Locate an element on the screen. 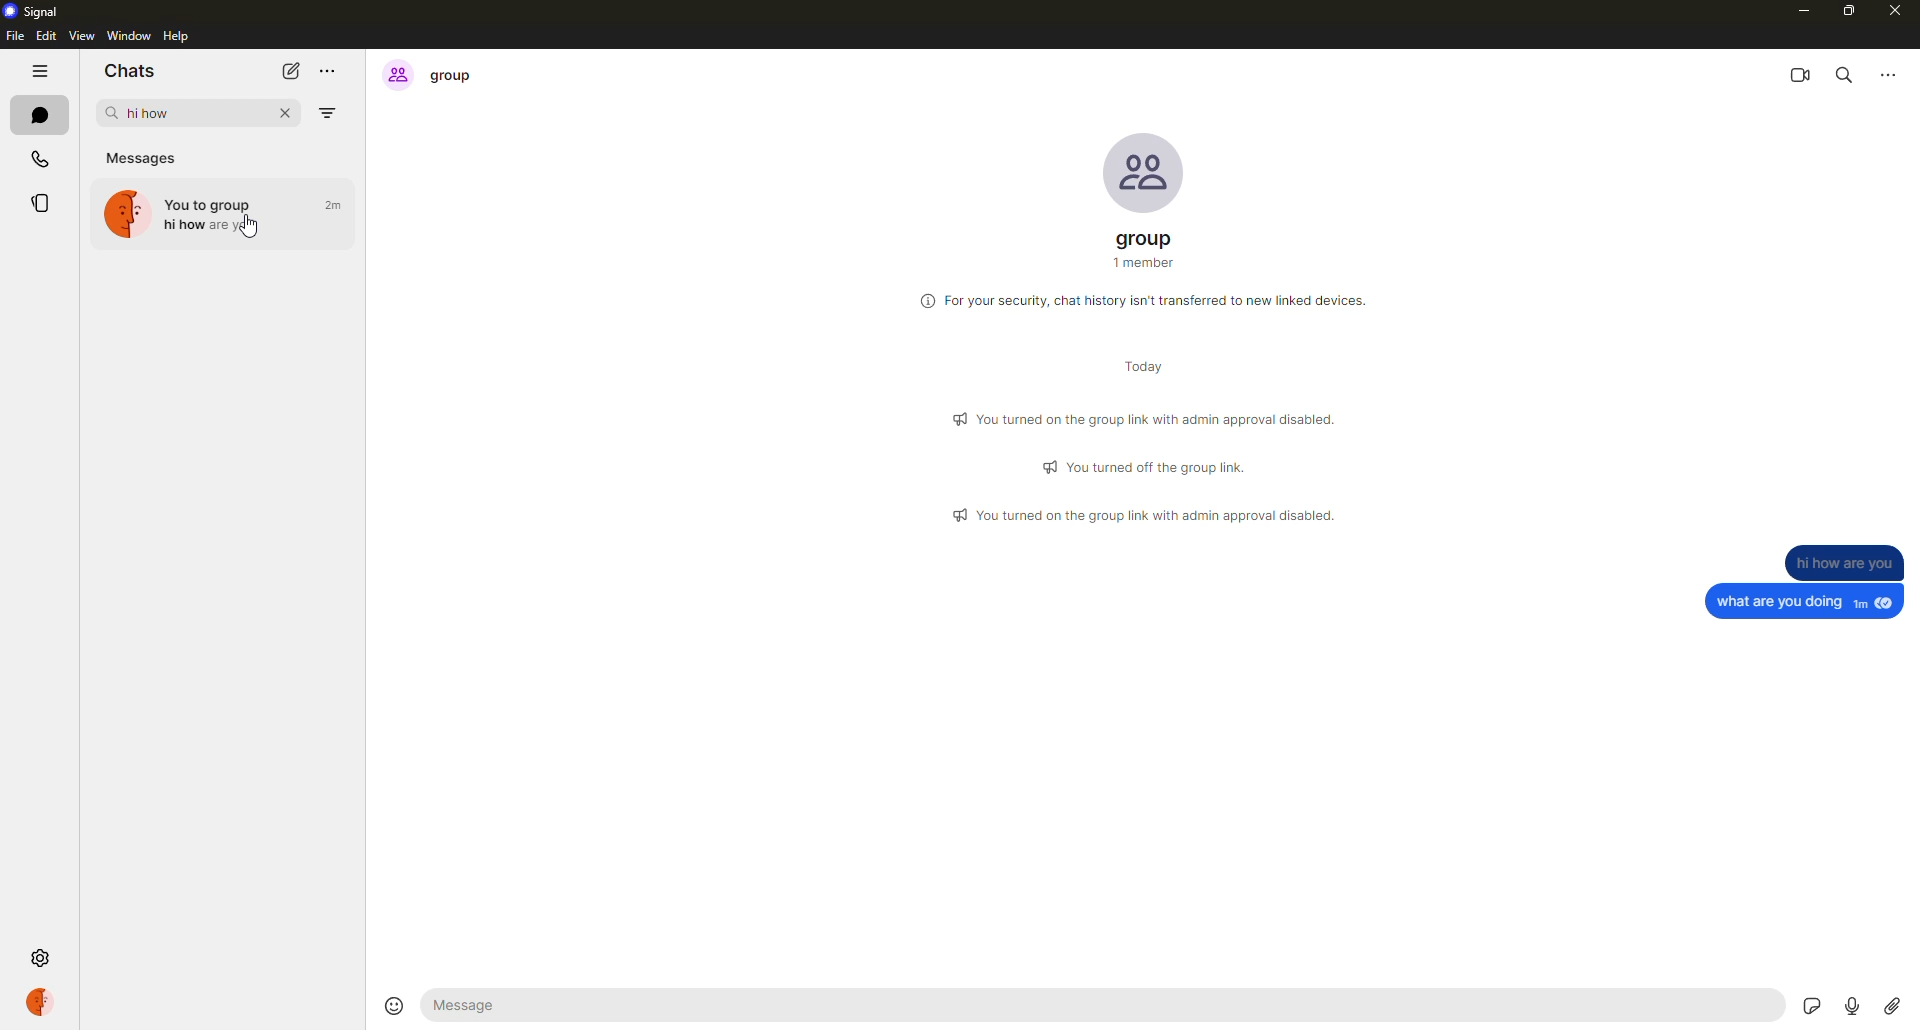  chats is located at coordinates (128, 72).